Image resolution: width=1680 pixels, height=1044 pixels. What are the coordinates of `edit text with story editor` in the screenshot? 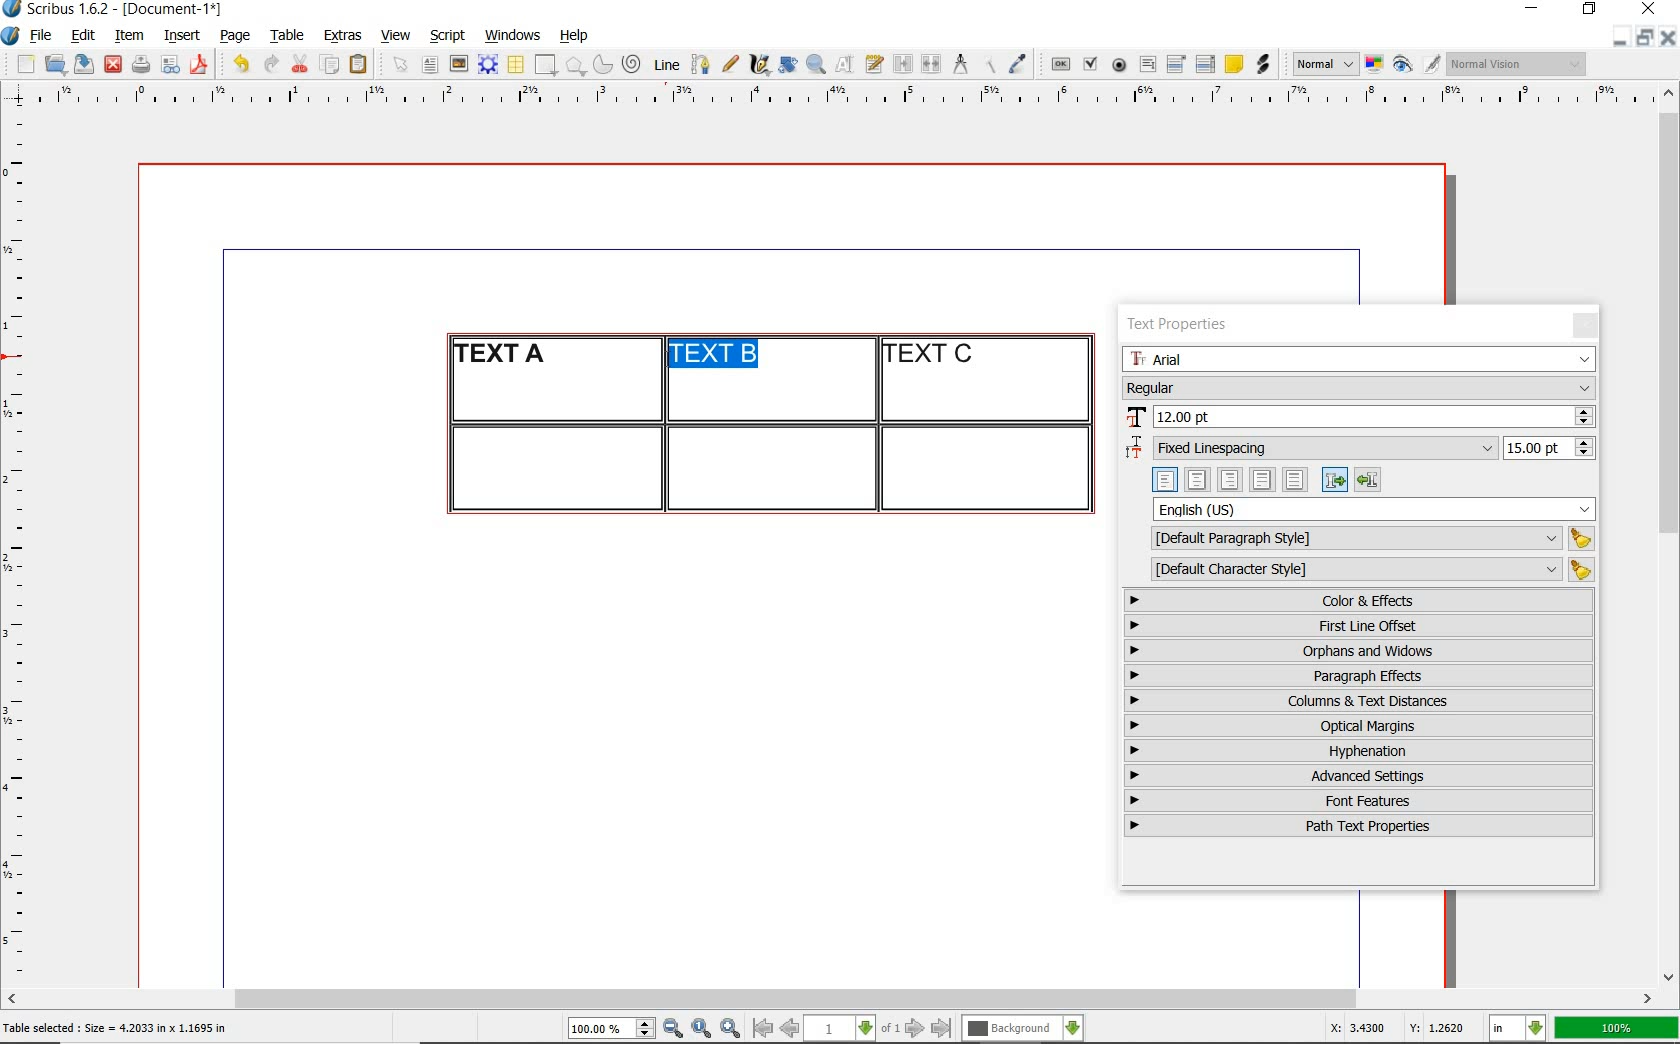 It's located at (874, 63).